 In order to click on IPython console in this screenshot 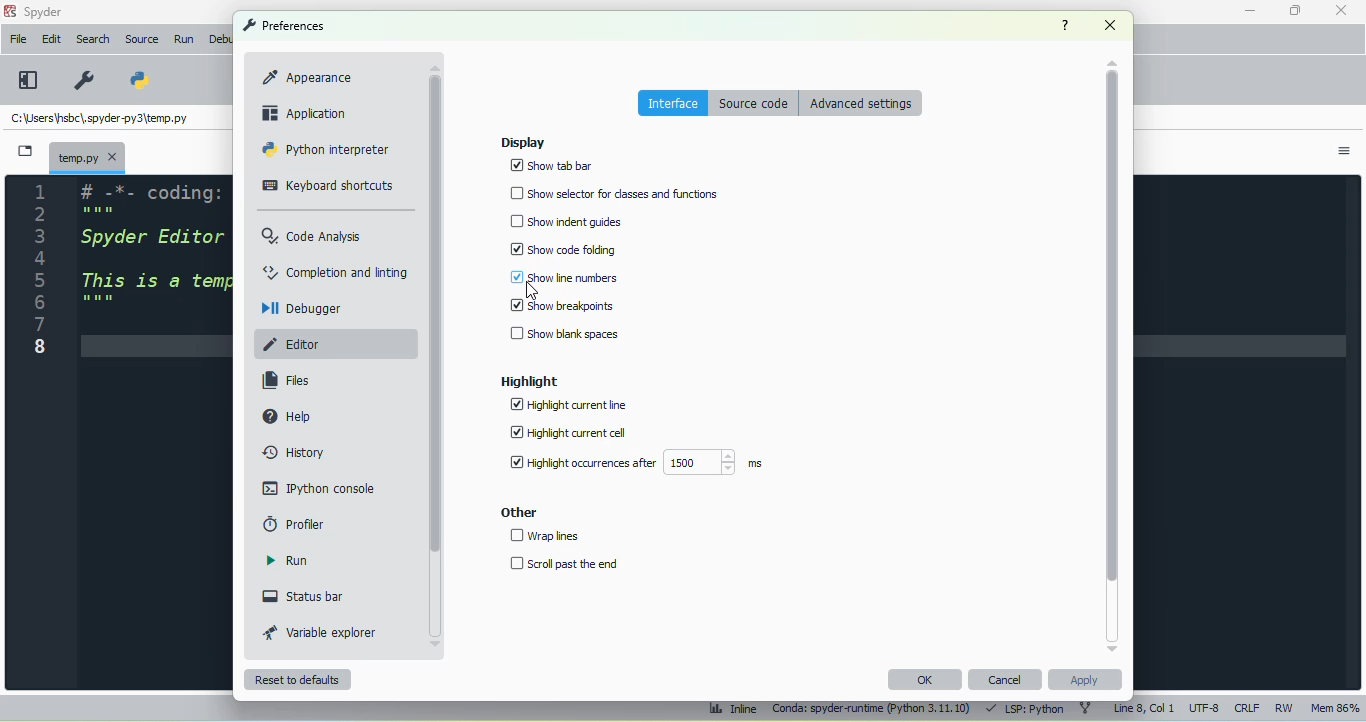, I will do `click(319, 488)`.